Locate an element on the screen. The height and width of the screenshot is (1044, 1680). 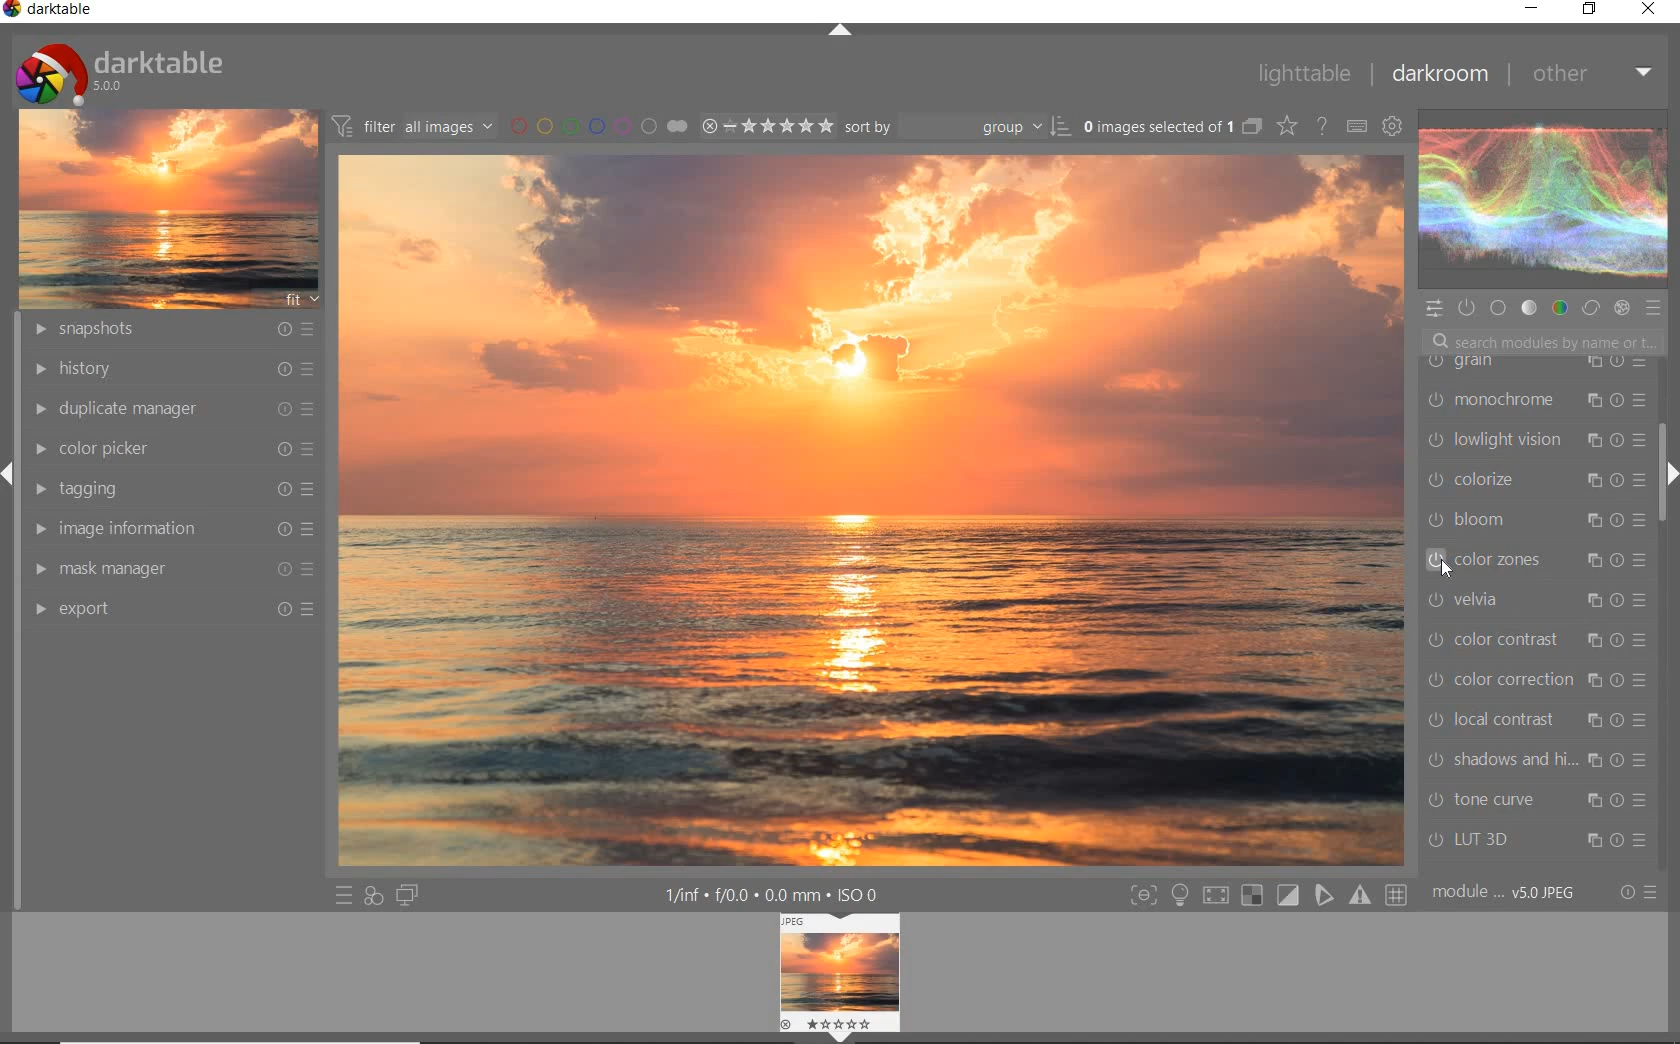
color correction is located at coordinates (1535, 677).